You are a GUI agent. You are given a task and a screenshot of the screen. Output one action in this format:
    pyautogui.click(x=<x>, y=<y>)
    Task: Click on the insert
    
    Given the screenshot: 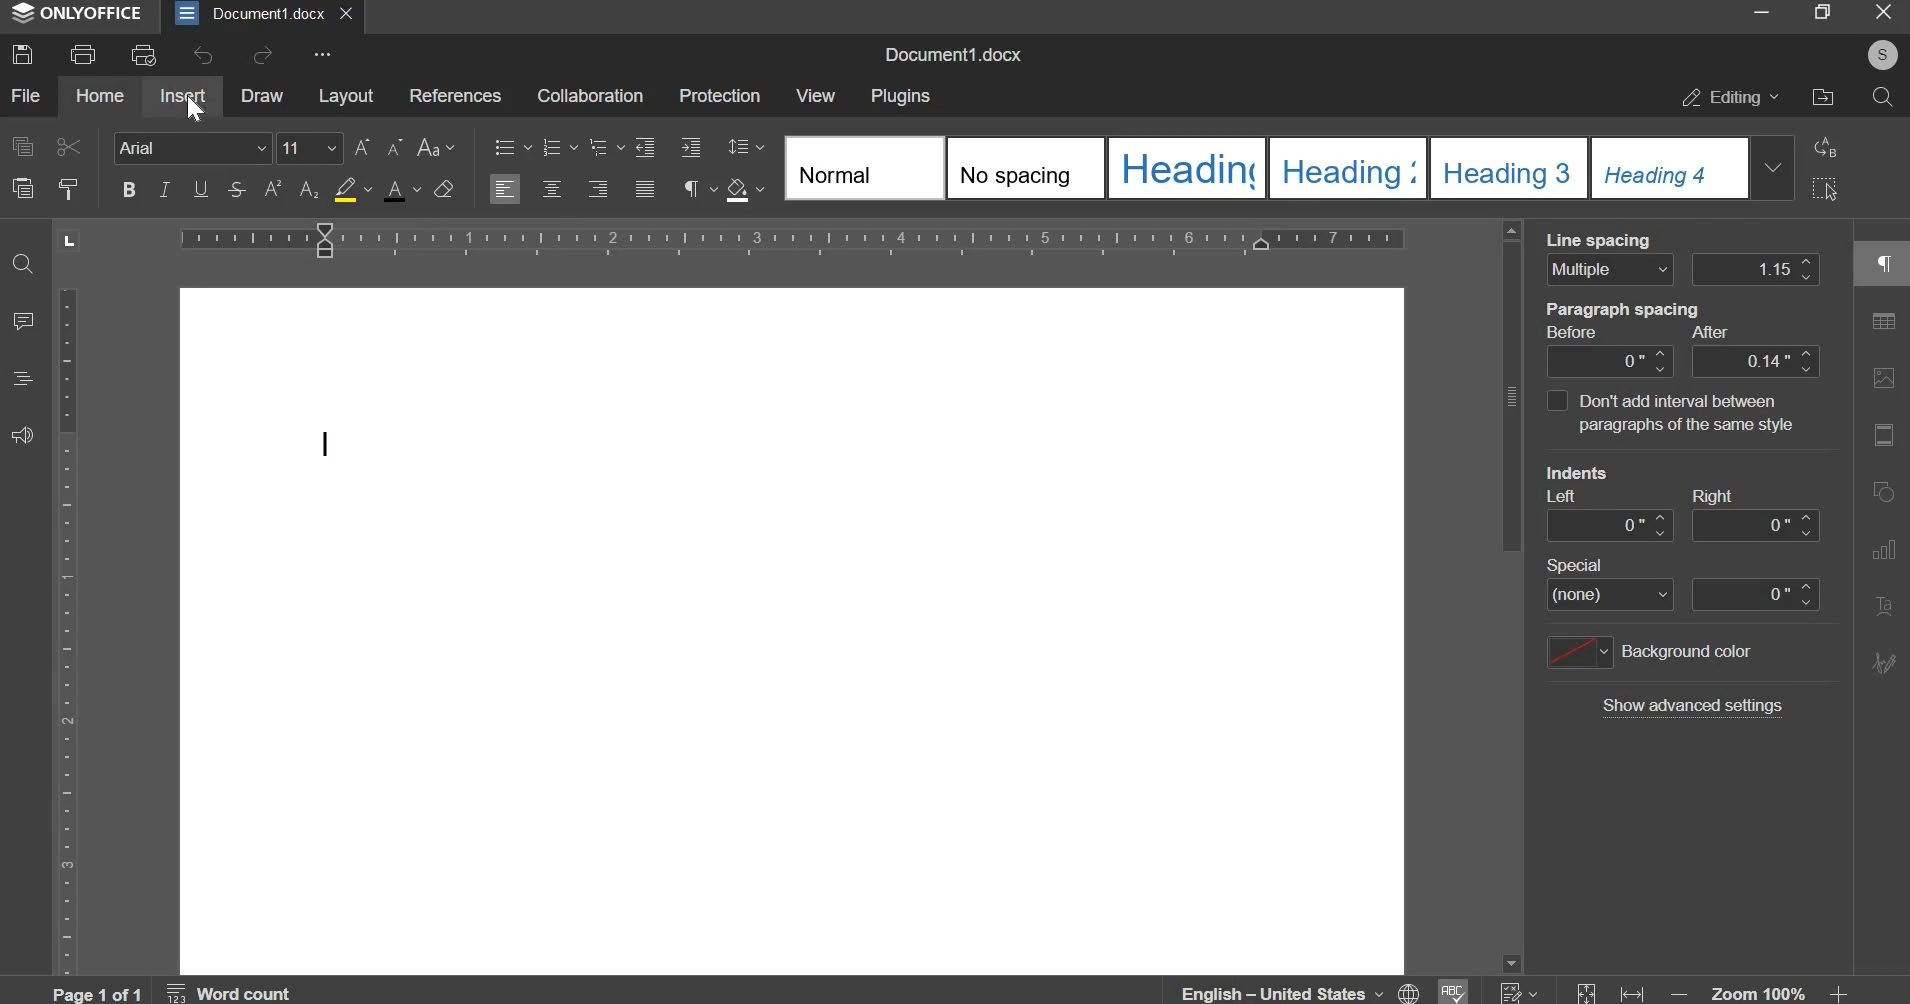 What is the action you would take?
    pyautogui.click(x=182, y=94)
    